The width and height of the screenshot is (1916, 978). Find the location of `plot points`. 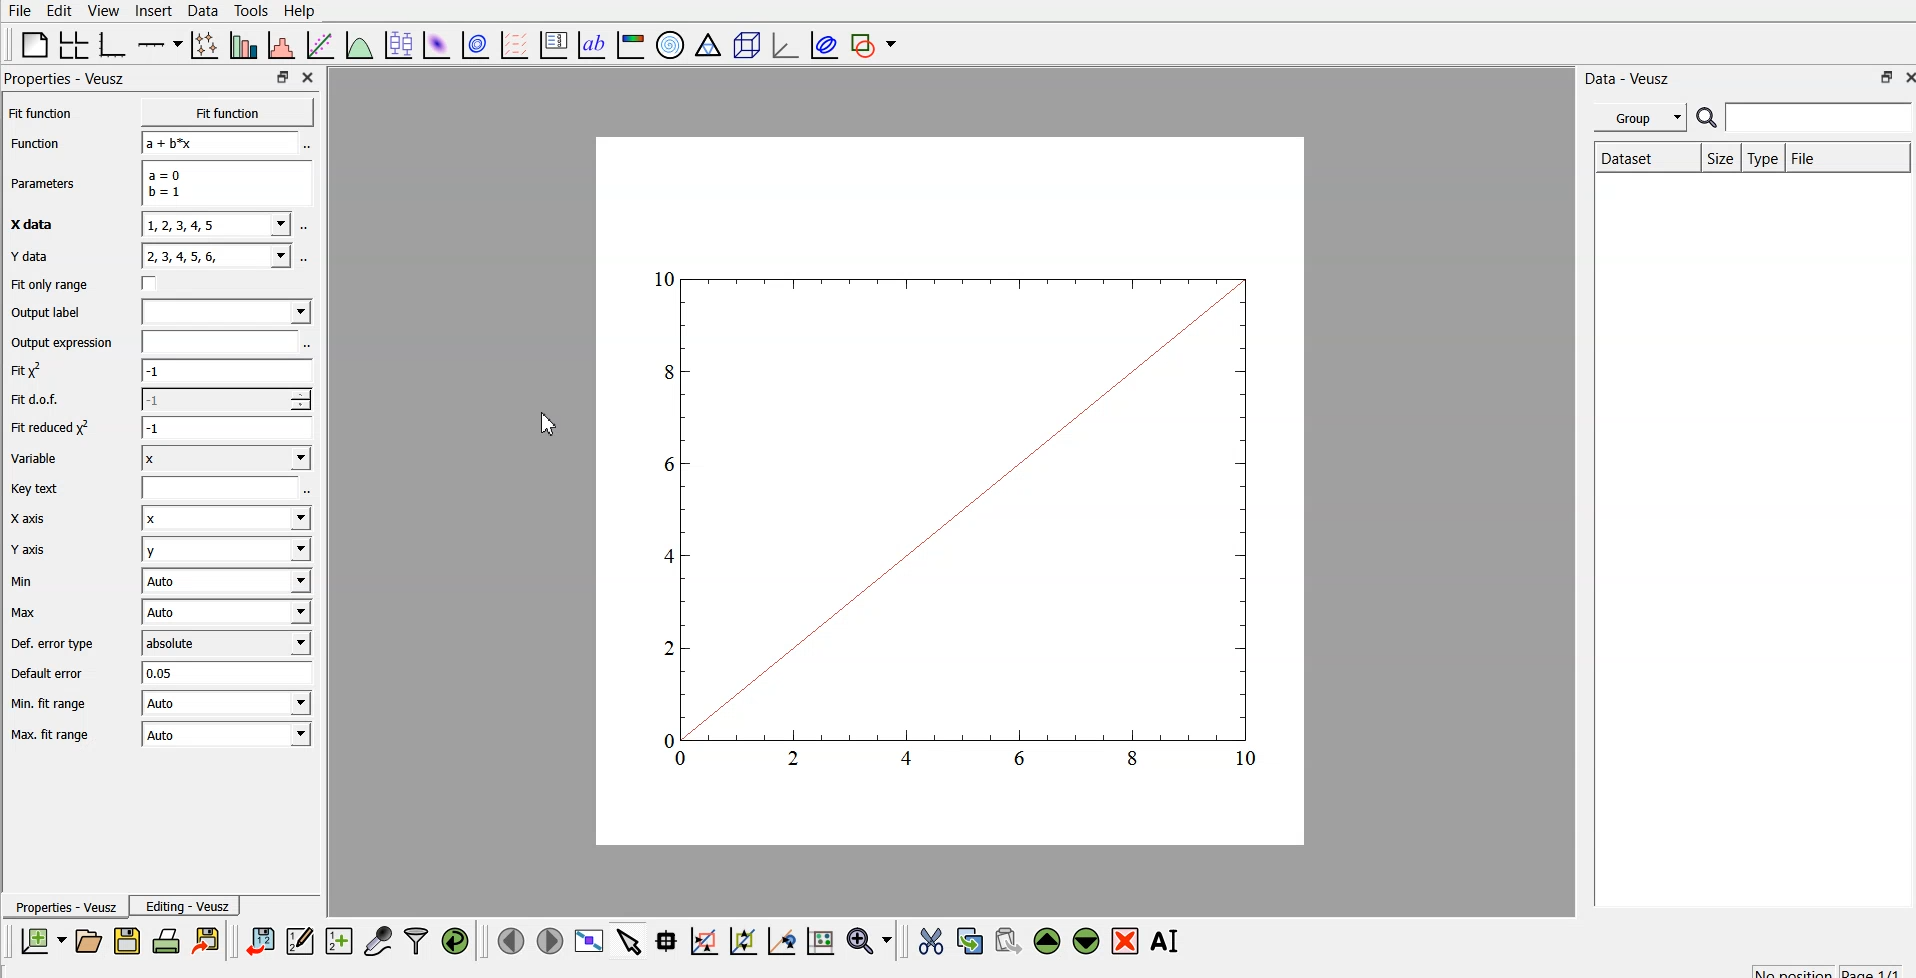

plot points is located at coordinates (205, 45).